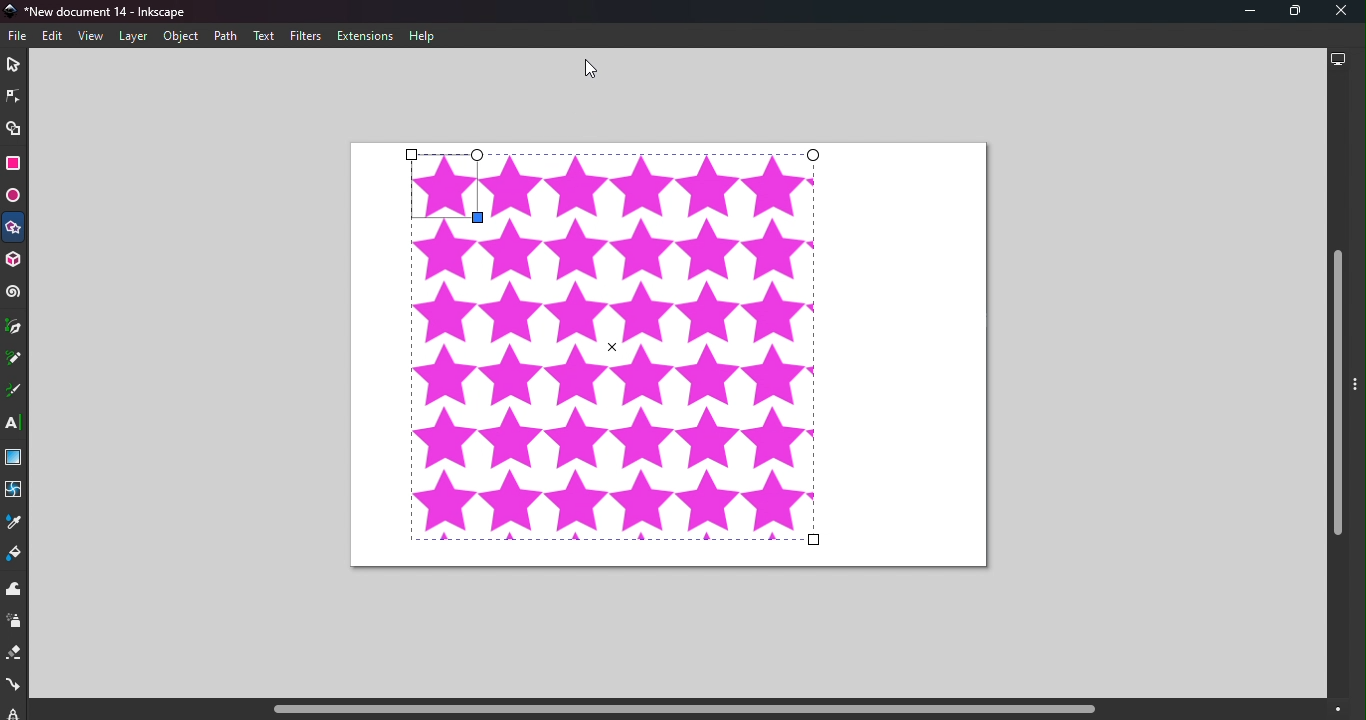  Describe the element at coordinates (1358, 395) in the screenshot. I see `Toggle command panel` at that location.